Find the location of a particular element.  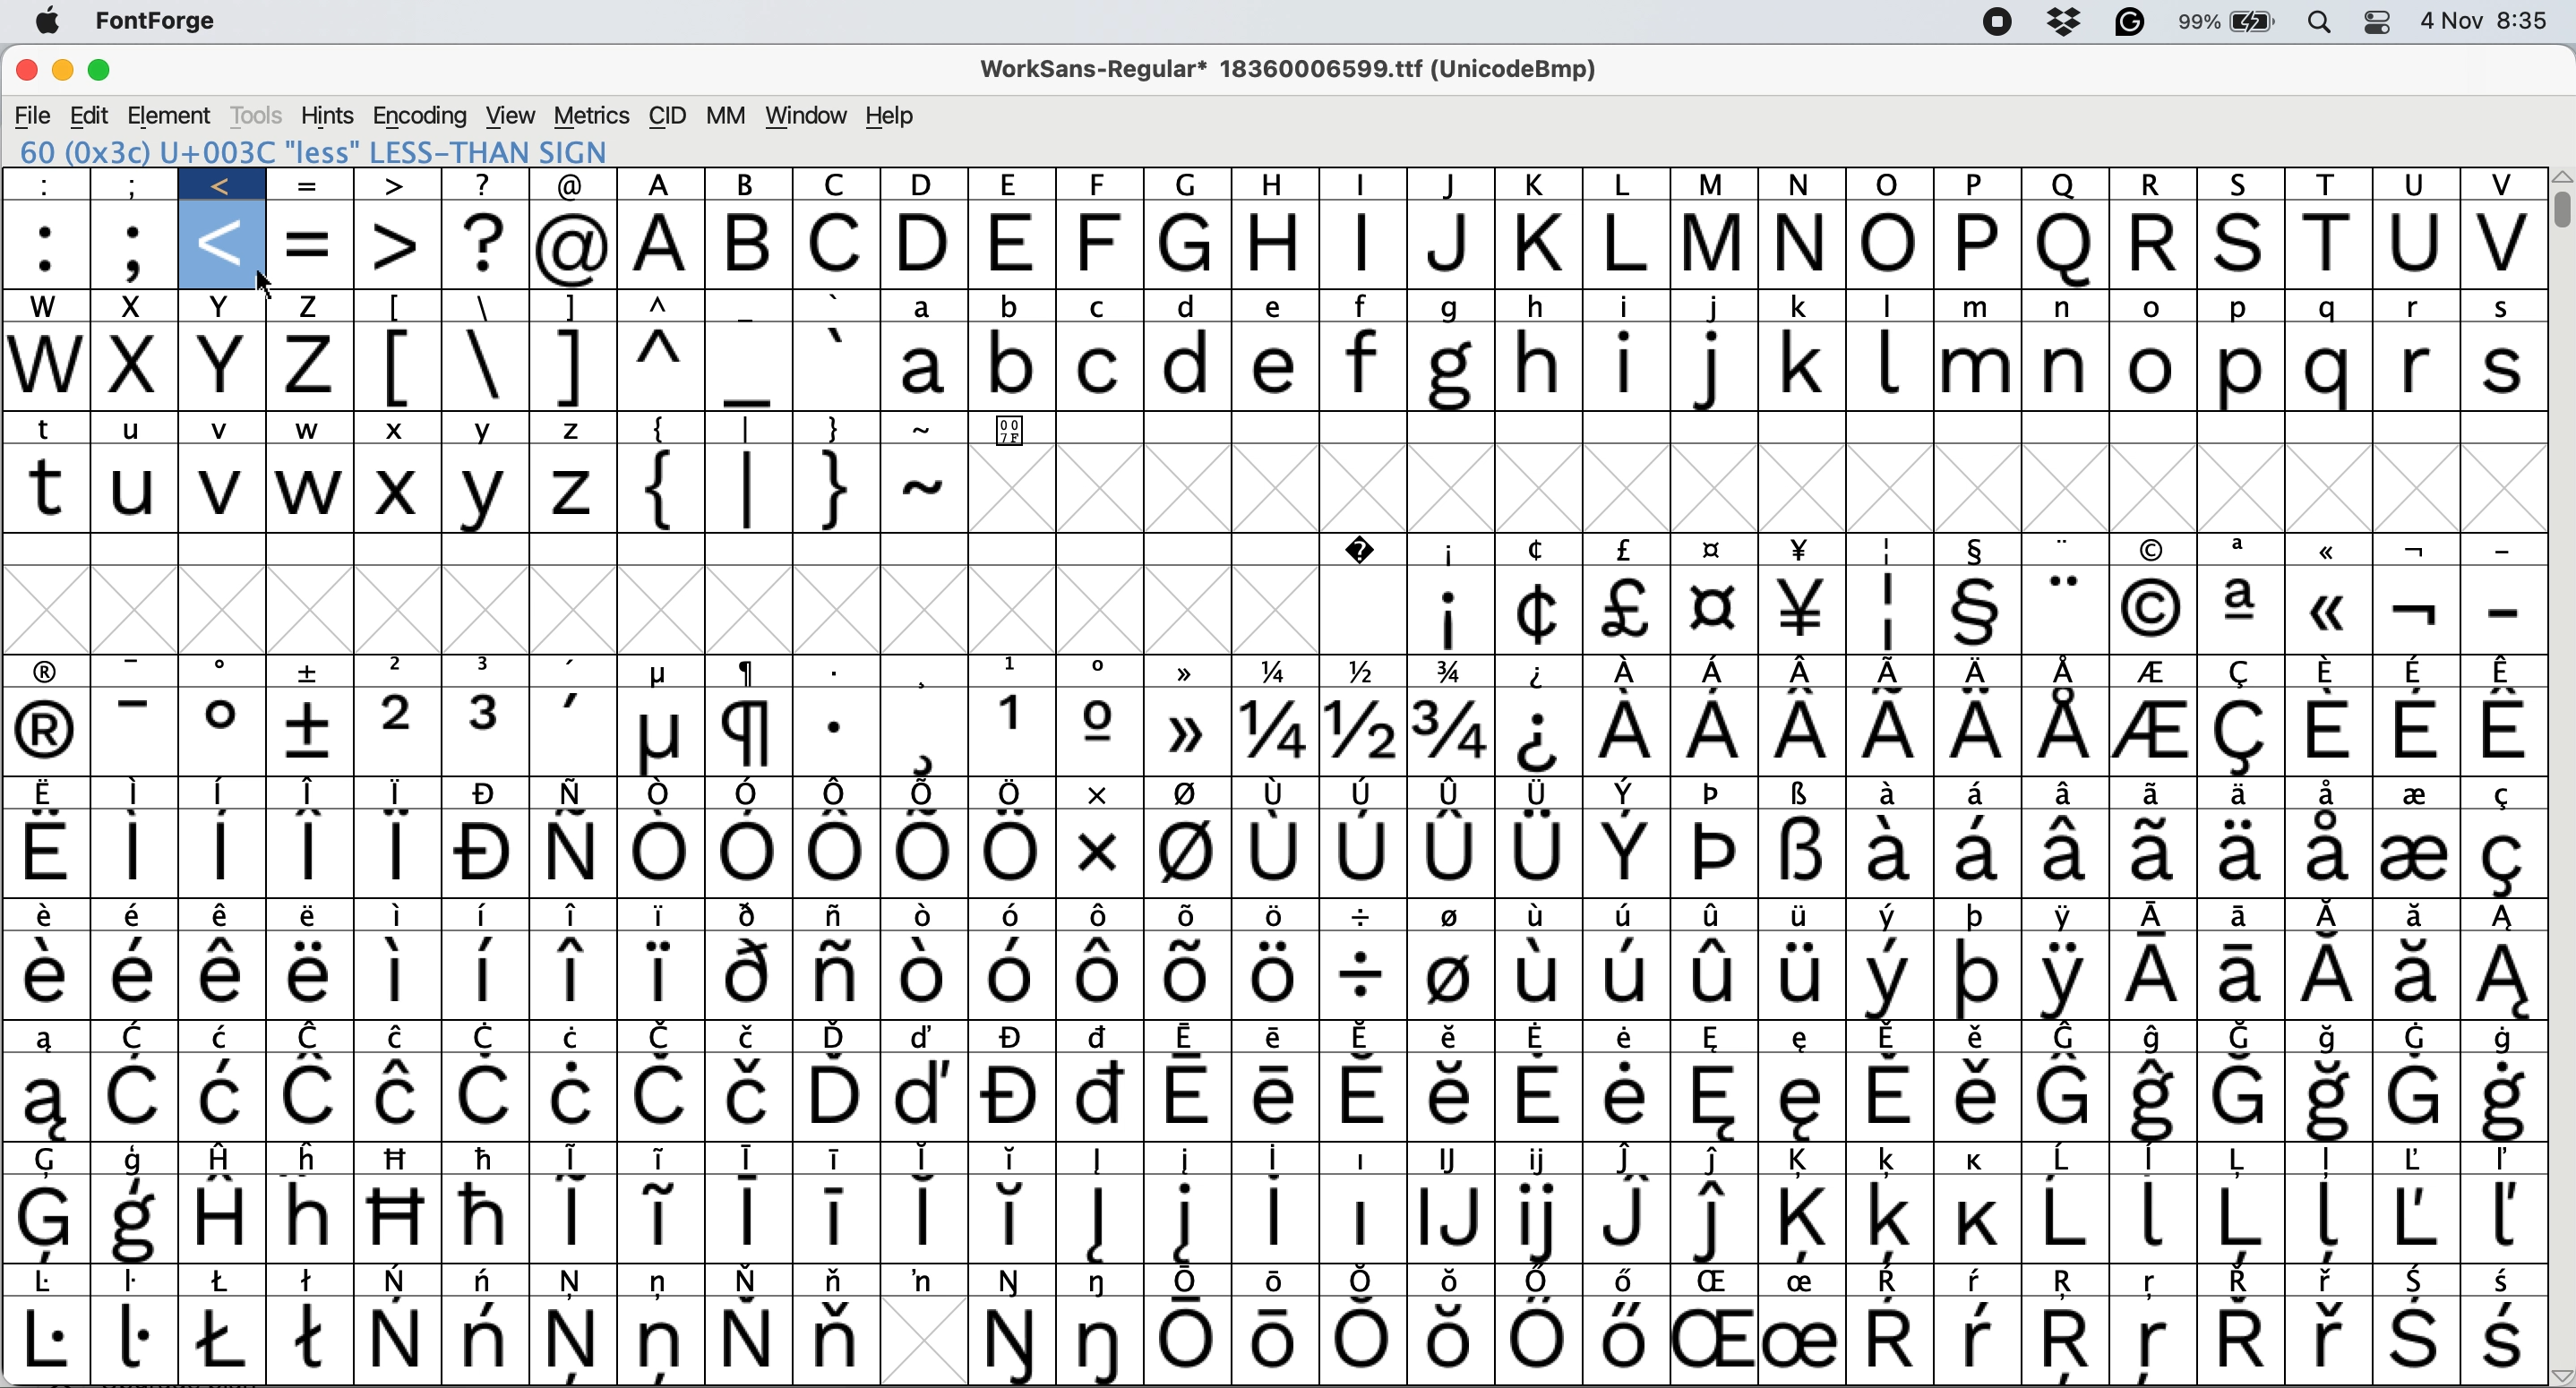

\ is located at coordinates (487, 364).